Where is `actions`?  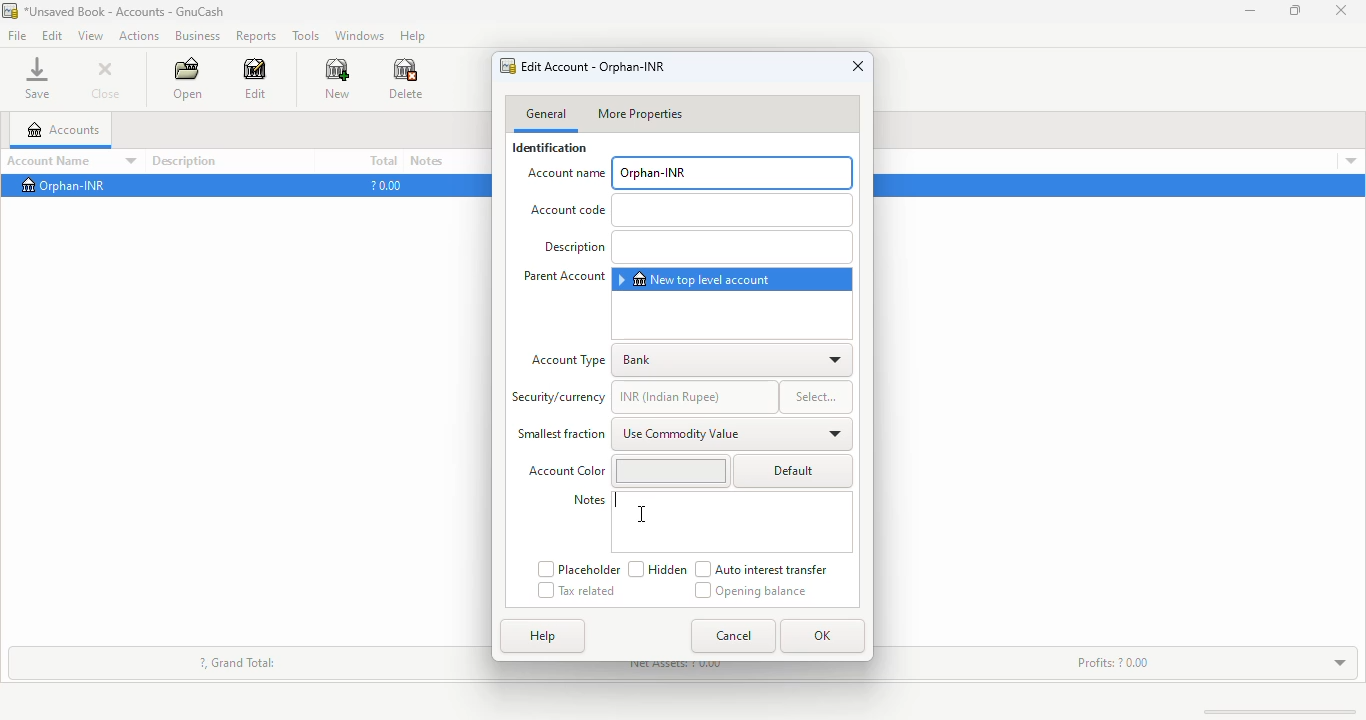
actions is located at coordinates (140, 36).